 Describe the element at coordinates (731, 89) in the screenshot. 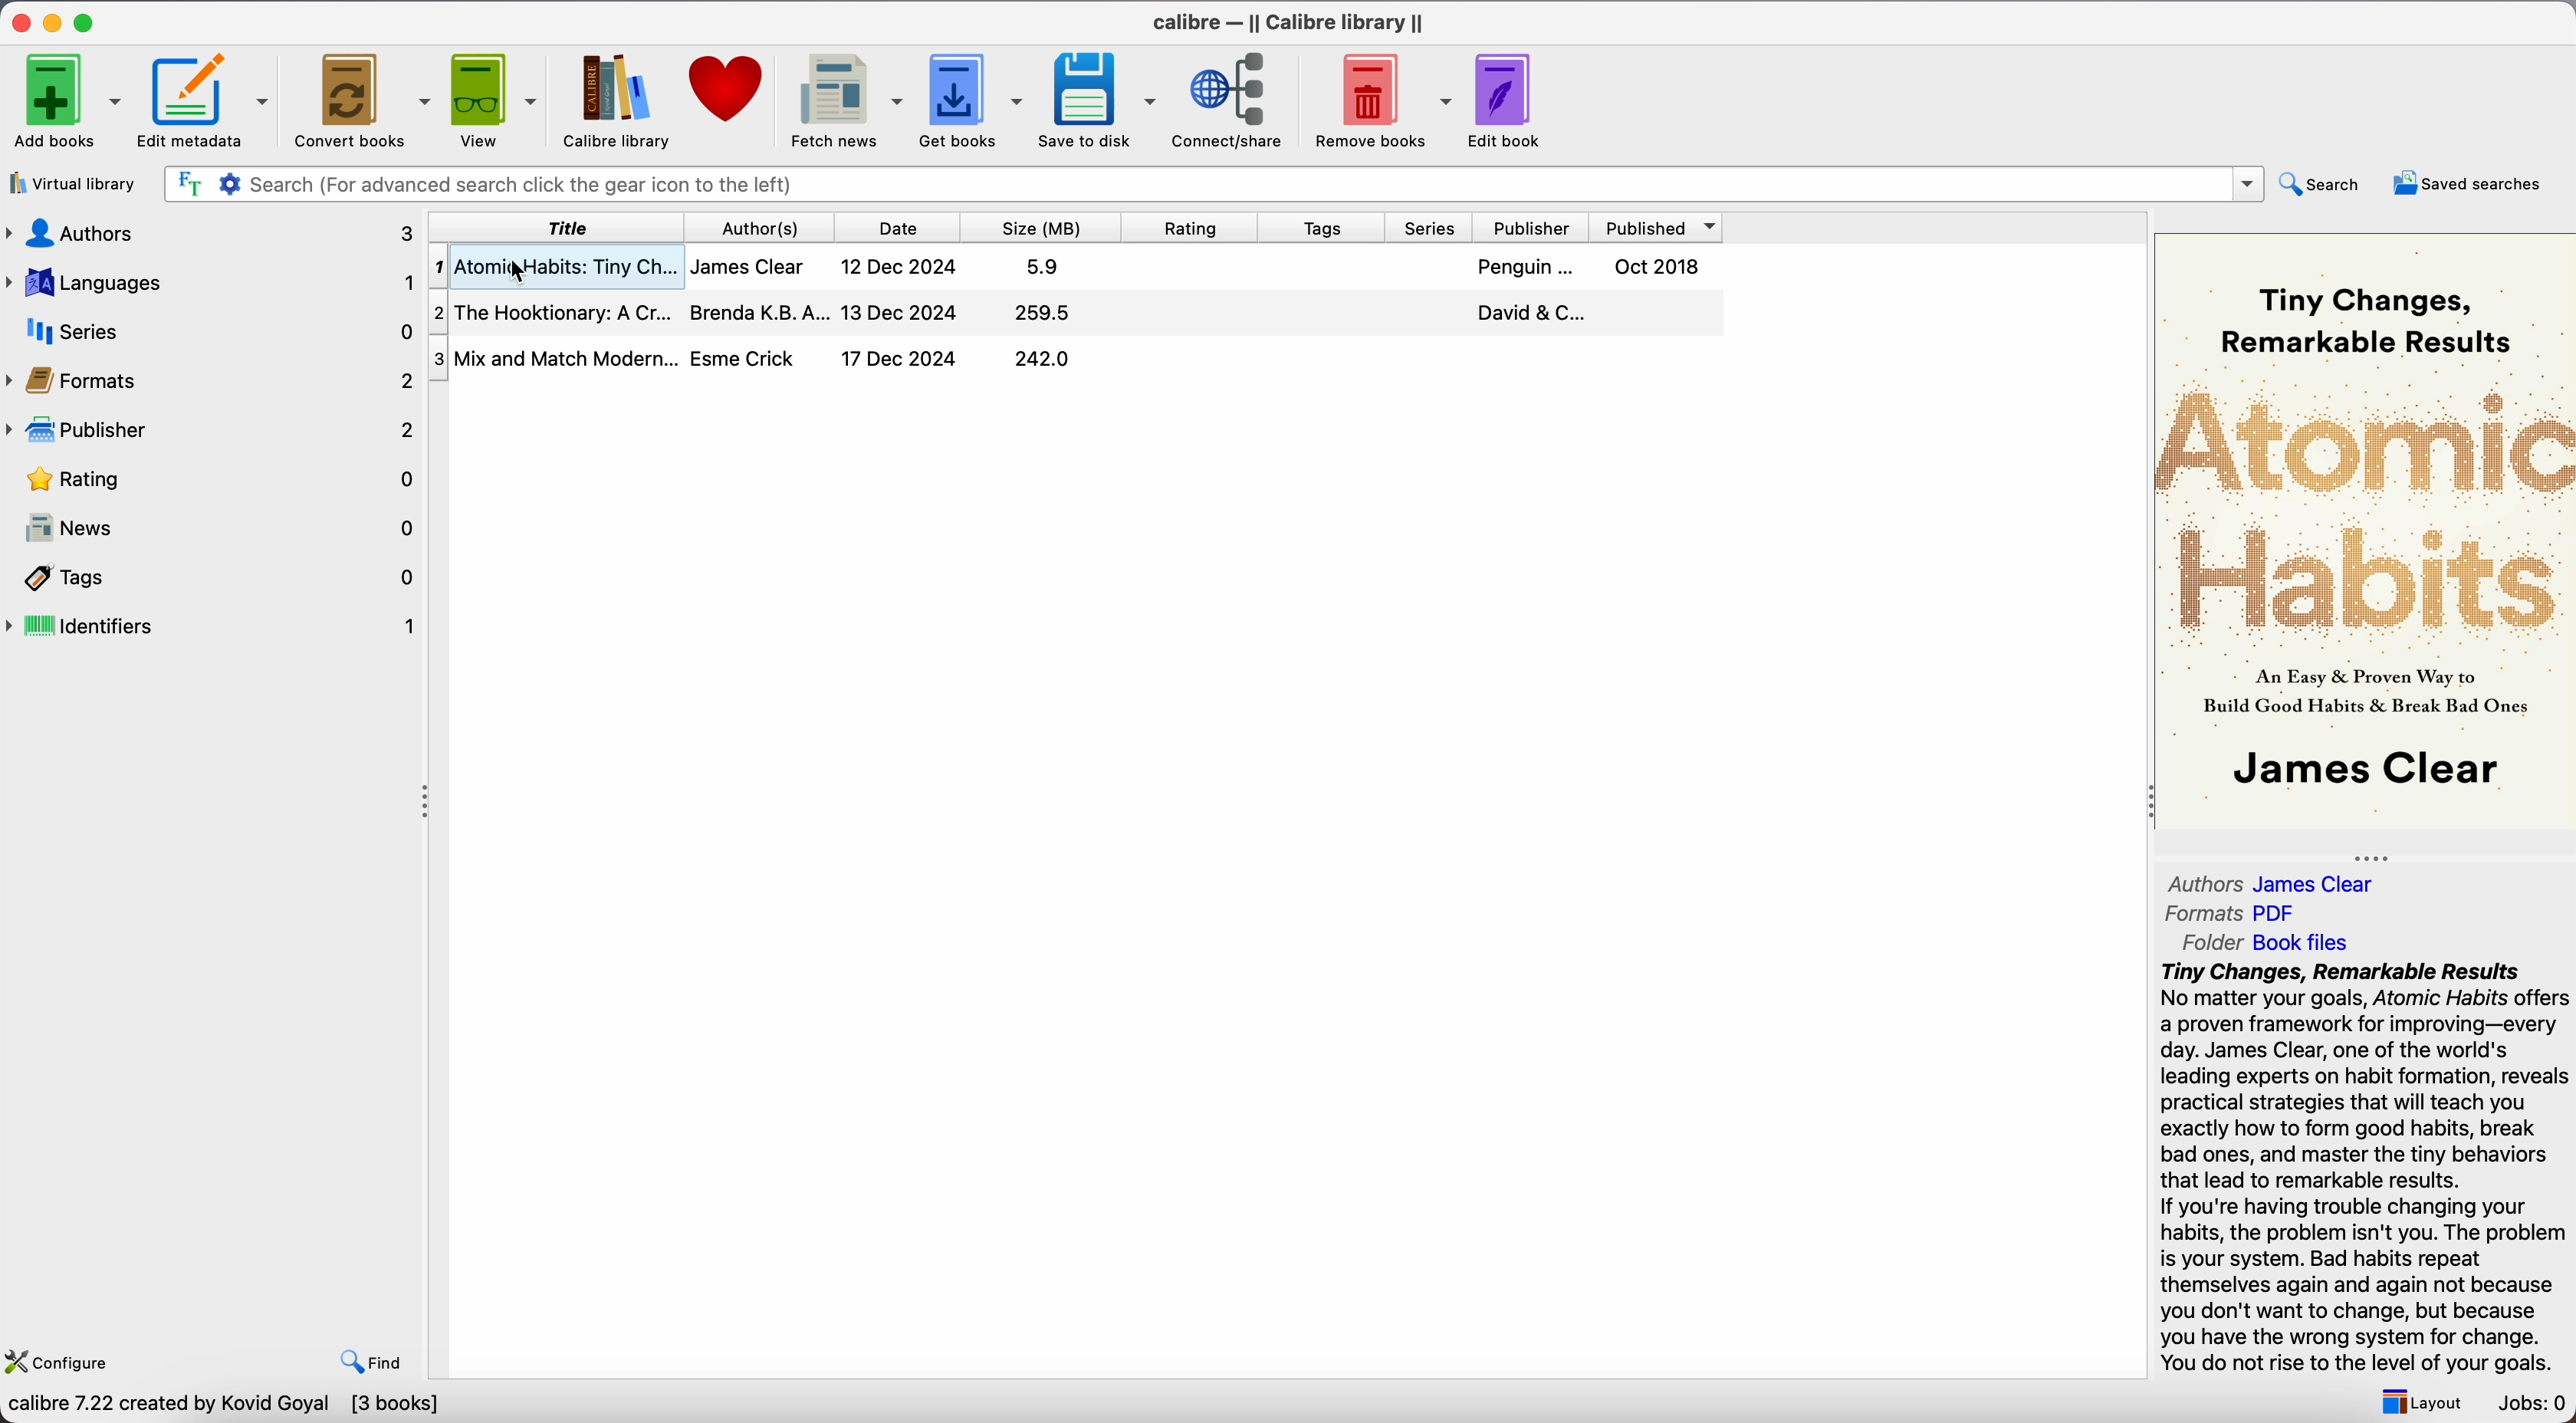

I see `donate` at that location.